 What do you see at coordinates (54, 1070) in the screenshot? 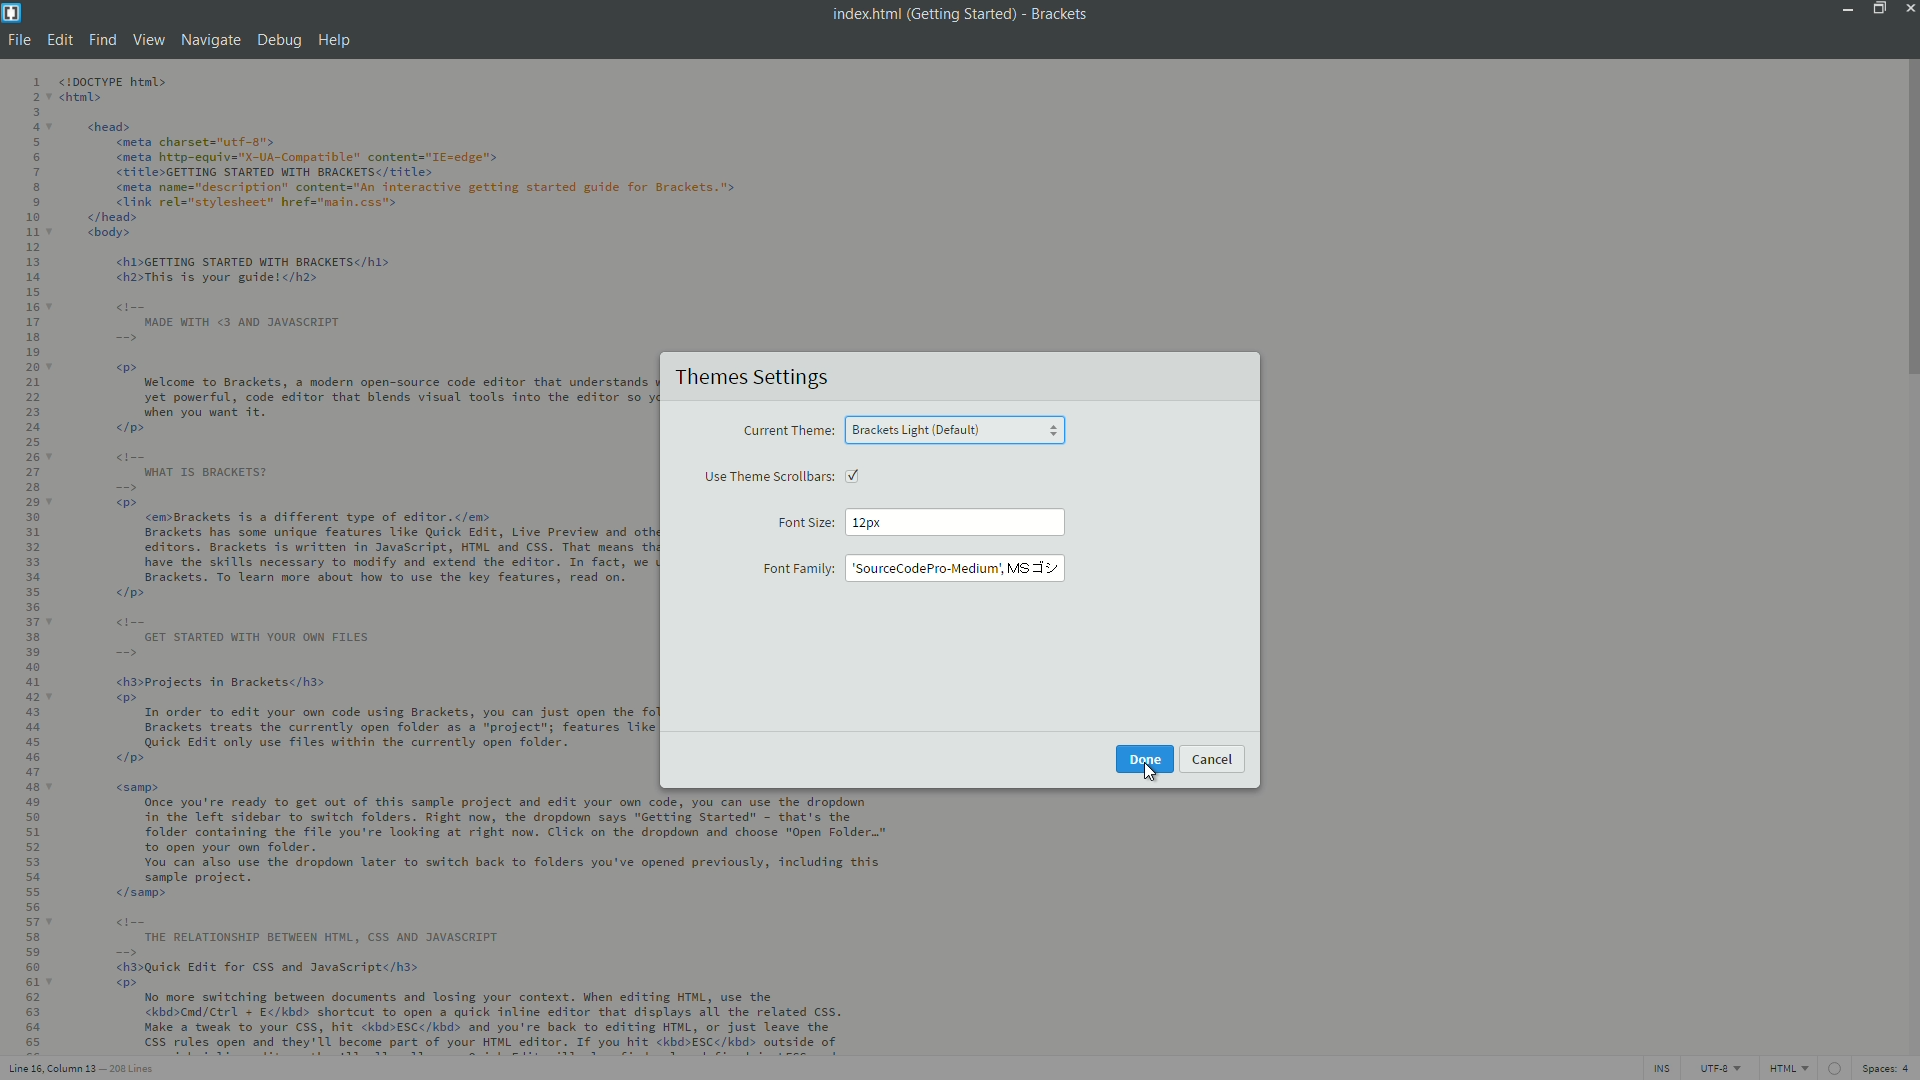
I see `cursor position` at bounding box center [54, 1070].